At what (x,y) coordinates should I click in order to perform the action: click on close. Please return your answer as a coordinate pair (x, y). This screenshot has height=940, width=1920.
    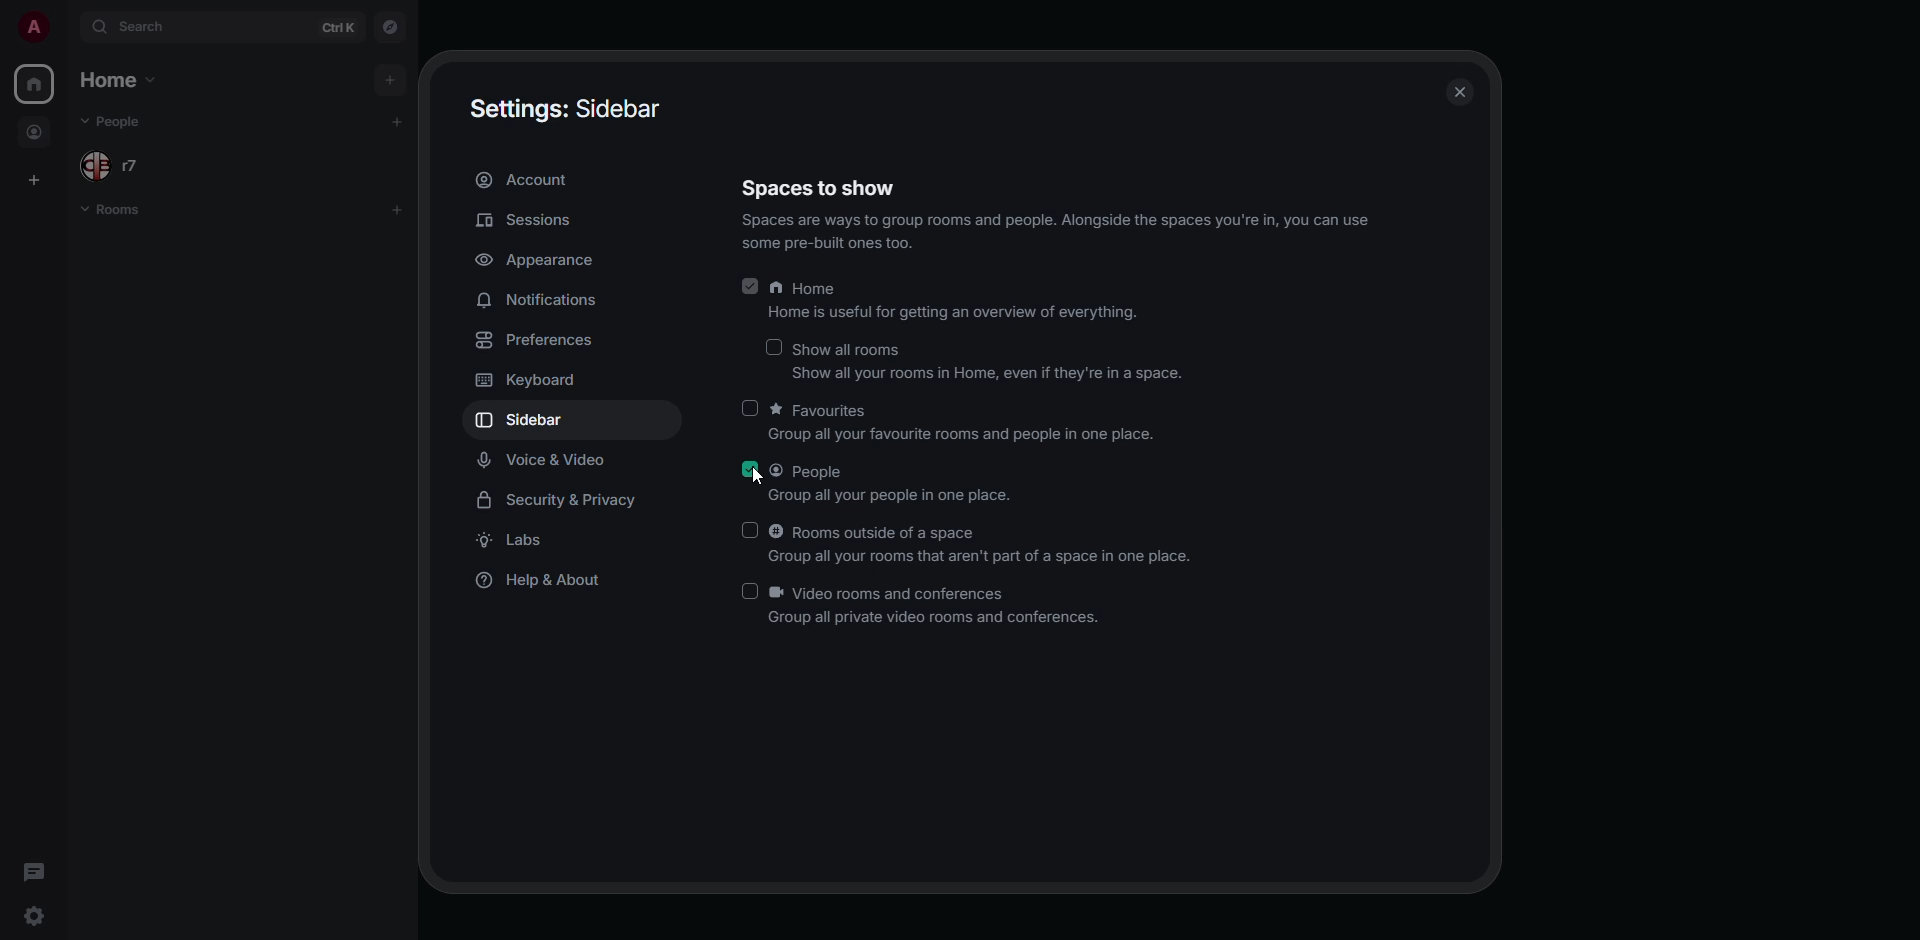
    Looking at the image, I should click on (1455, 93).